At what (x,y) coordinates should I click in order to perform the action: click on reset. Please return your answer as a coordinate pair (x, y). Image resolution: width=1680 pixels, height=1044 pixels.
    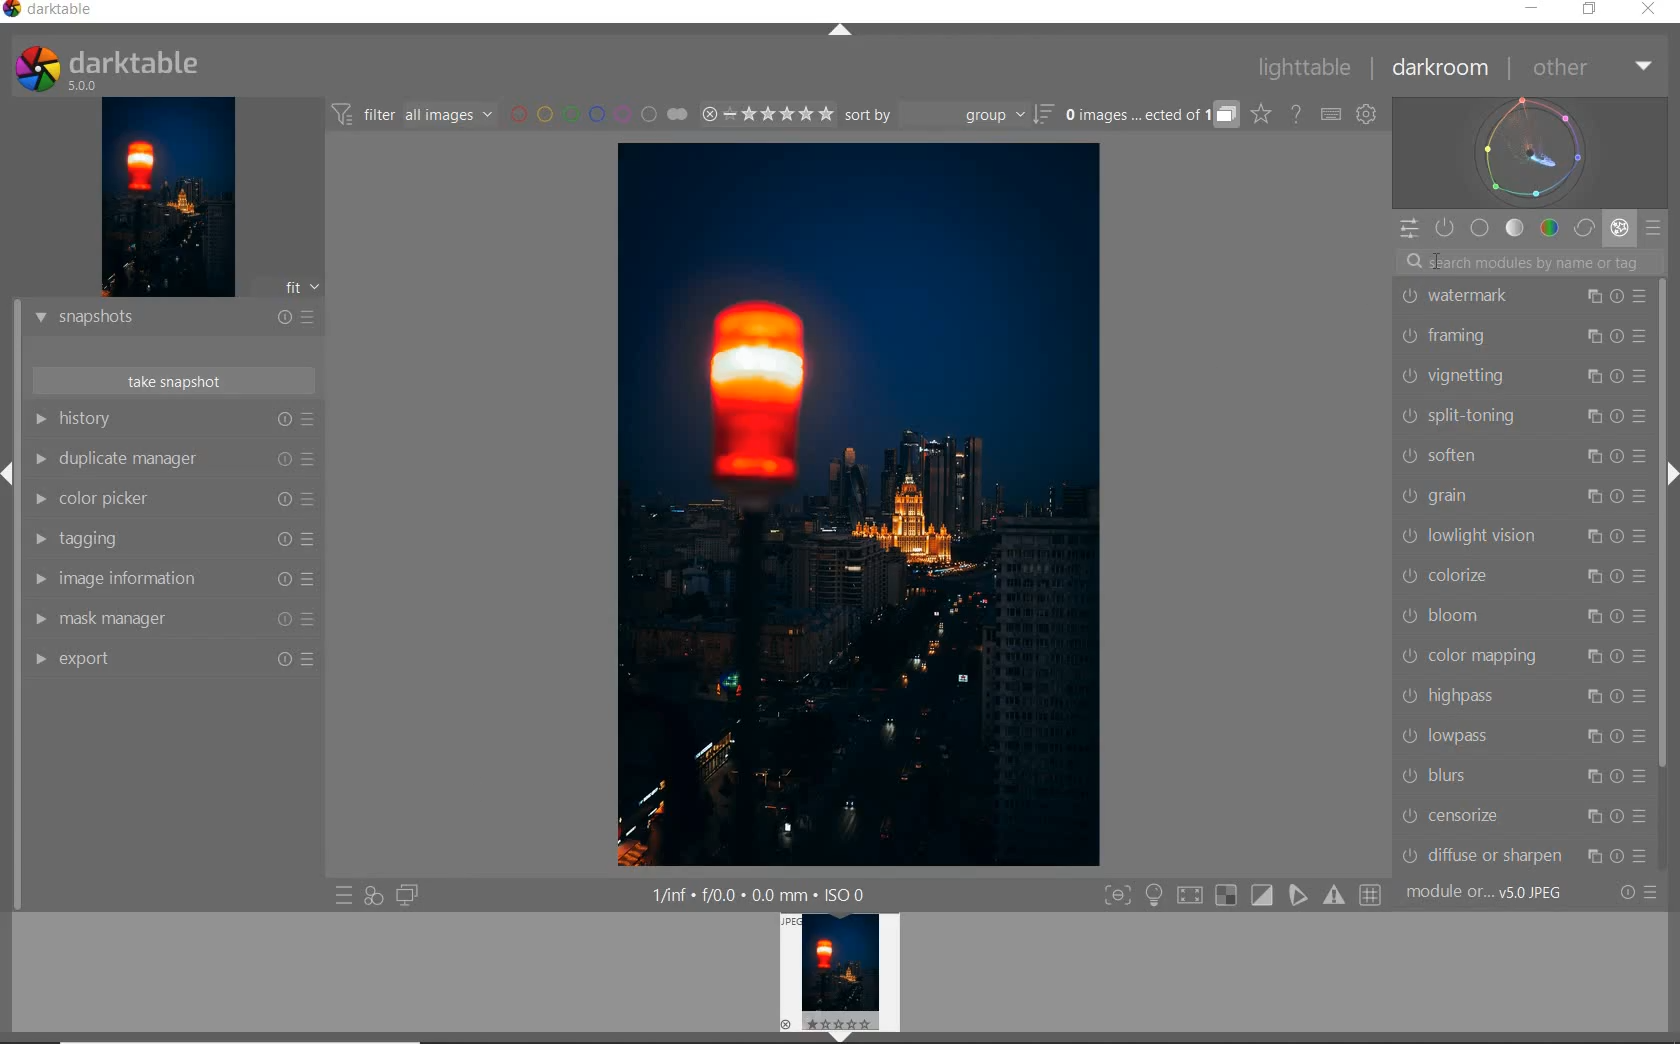
    Looking at the image, I should click on (284, 420).